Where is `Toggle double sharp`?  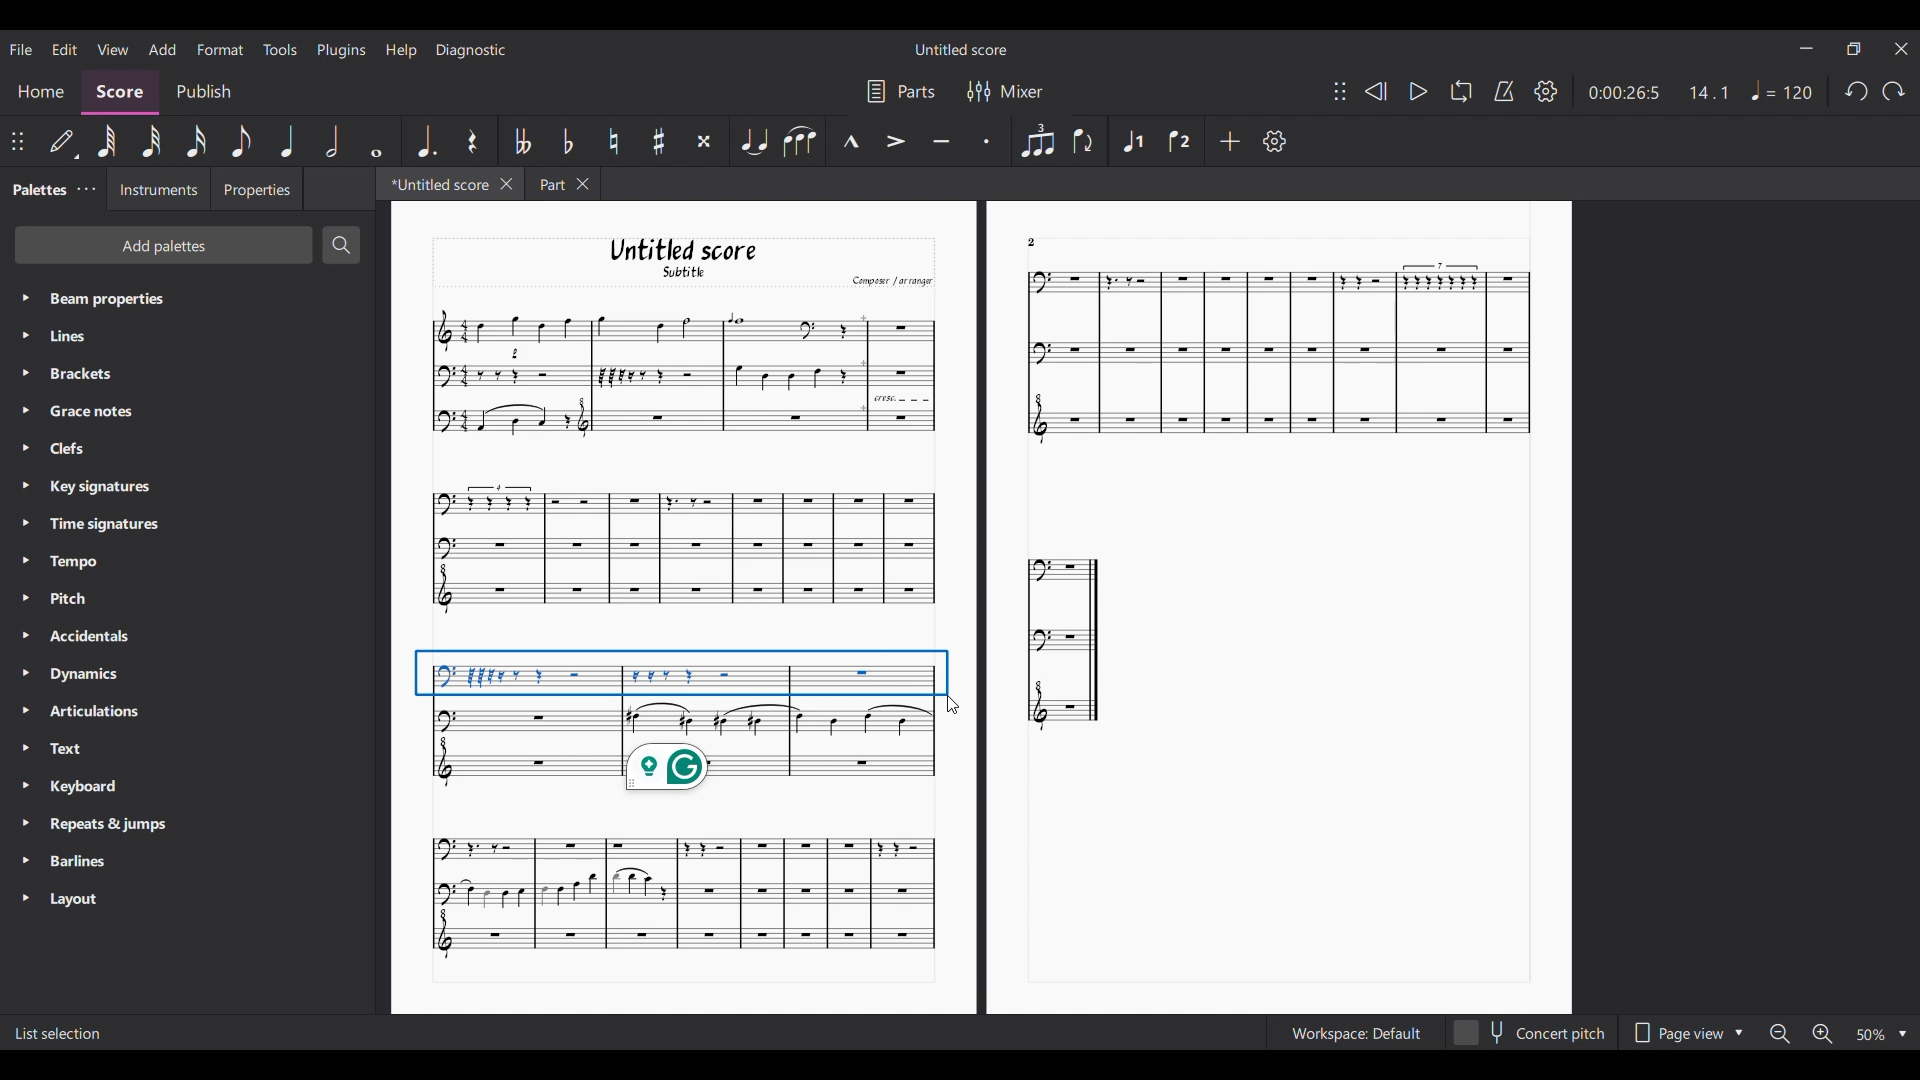
Toggle double sharp is located at coordinates (704, 141).